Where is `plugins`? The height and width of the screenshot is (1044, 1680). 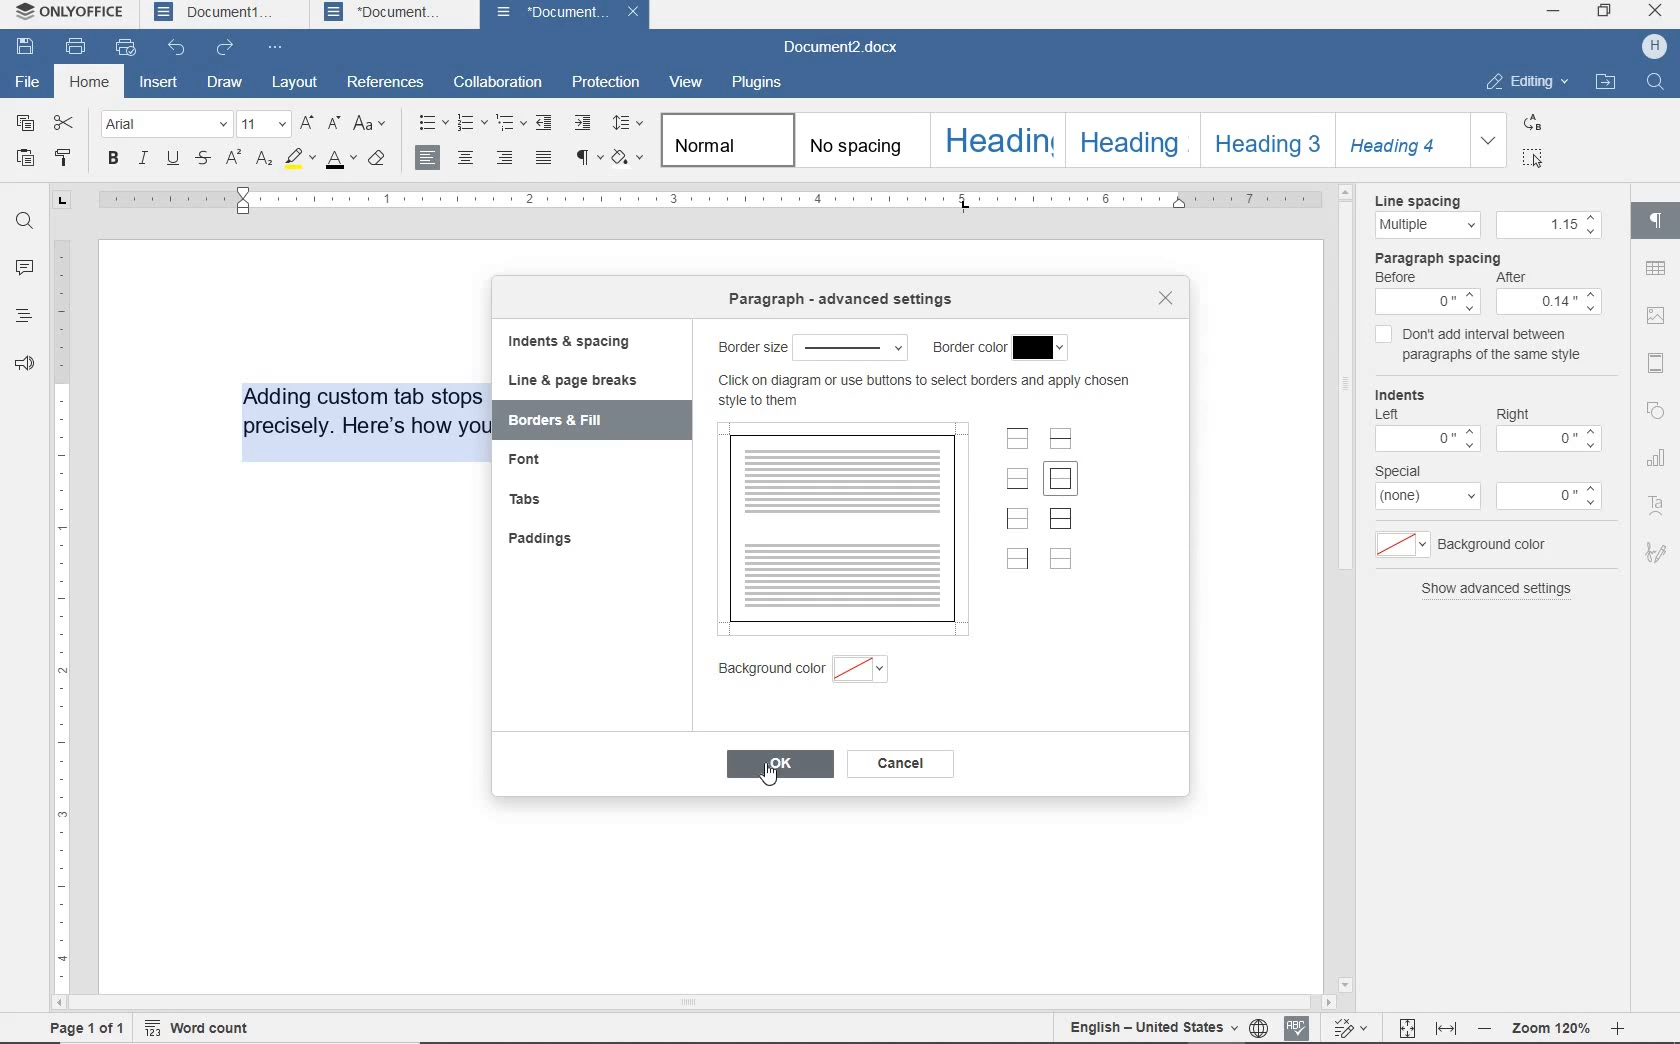
plugins is located at coordinates (761, 85).